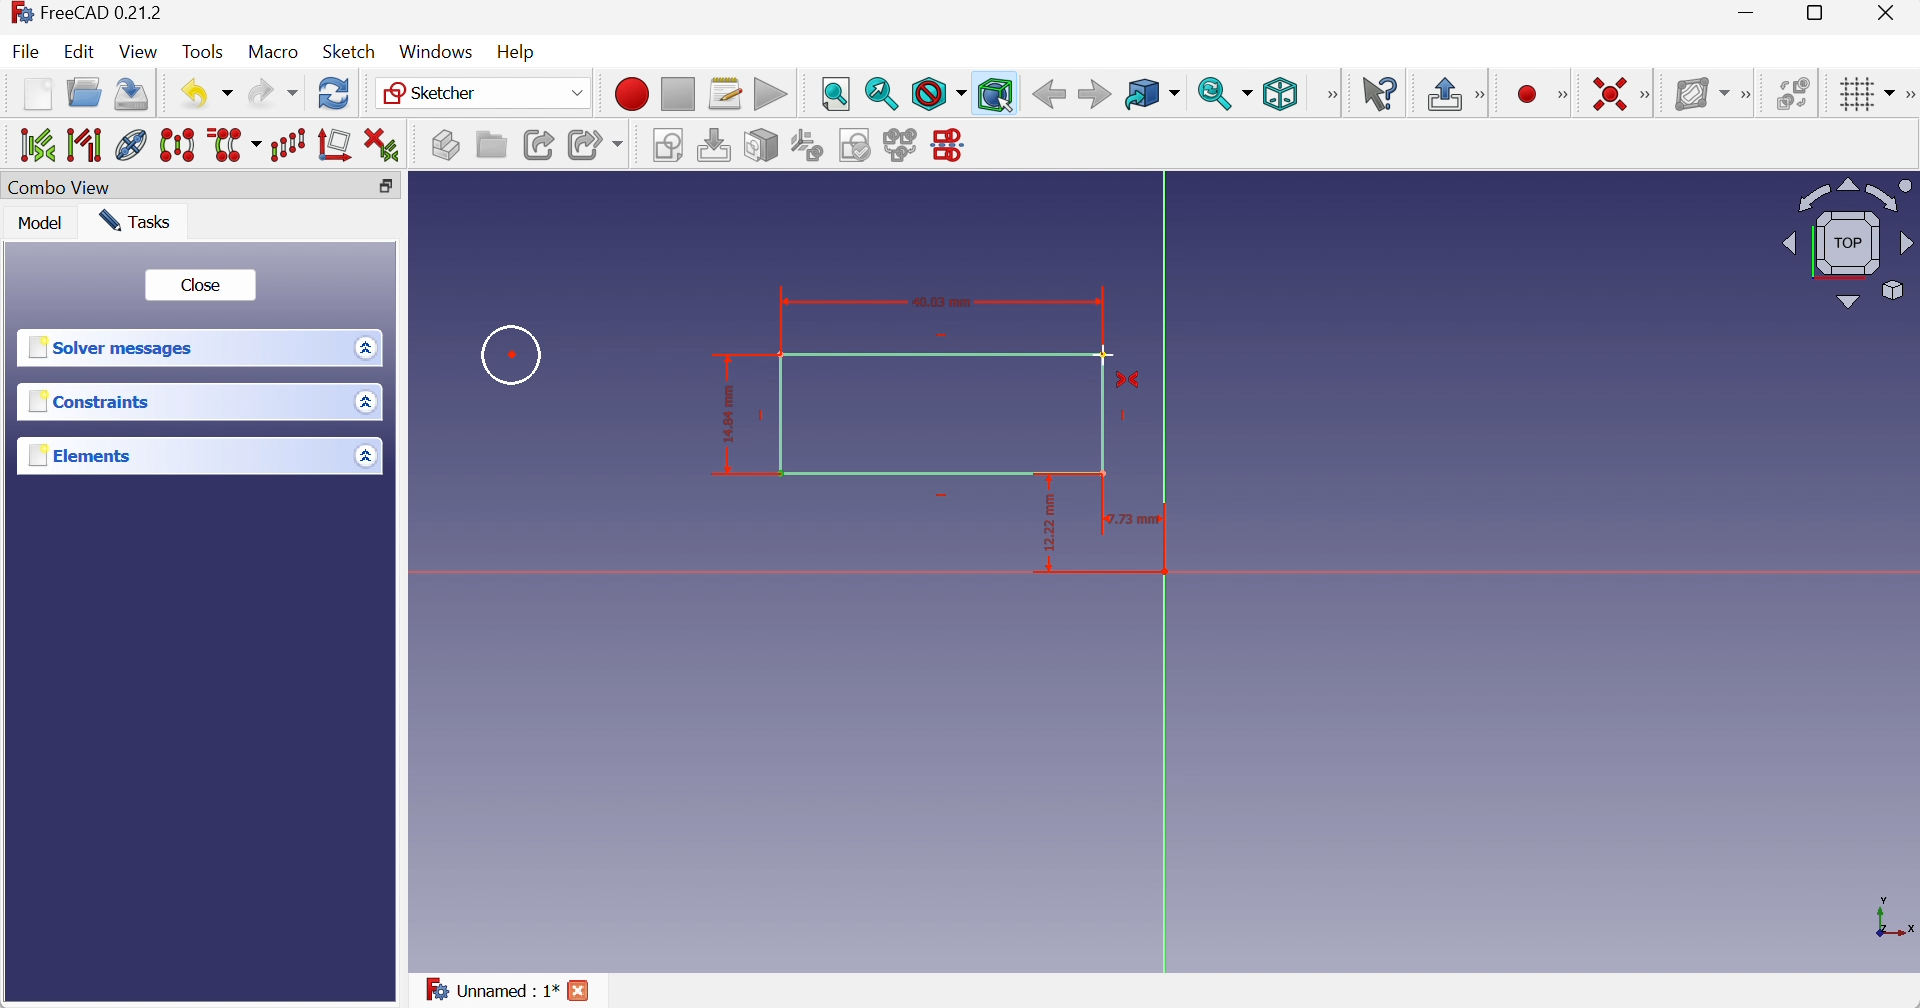 This screenshot has height=1008, width=1920. What do you see at coordinates (114, 347) in the screenshot?
I see `Solver messages` at bounding box center [114, 347].